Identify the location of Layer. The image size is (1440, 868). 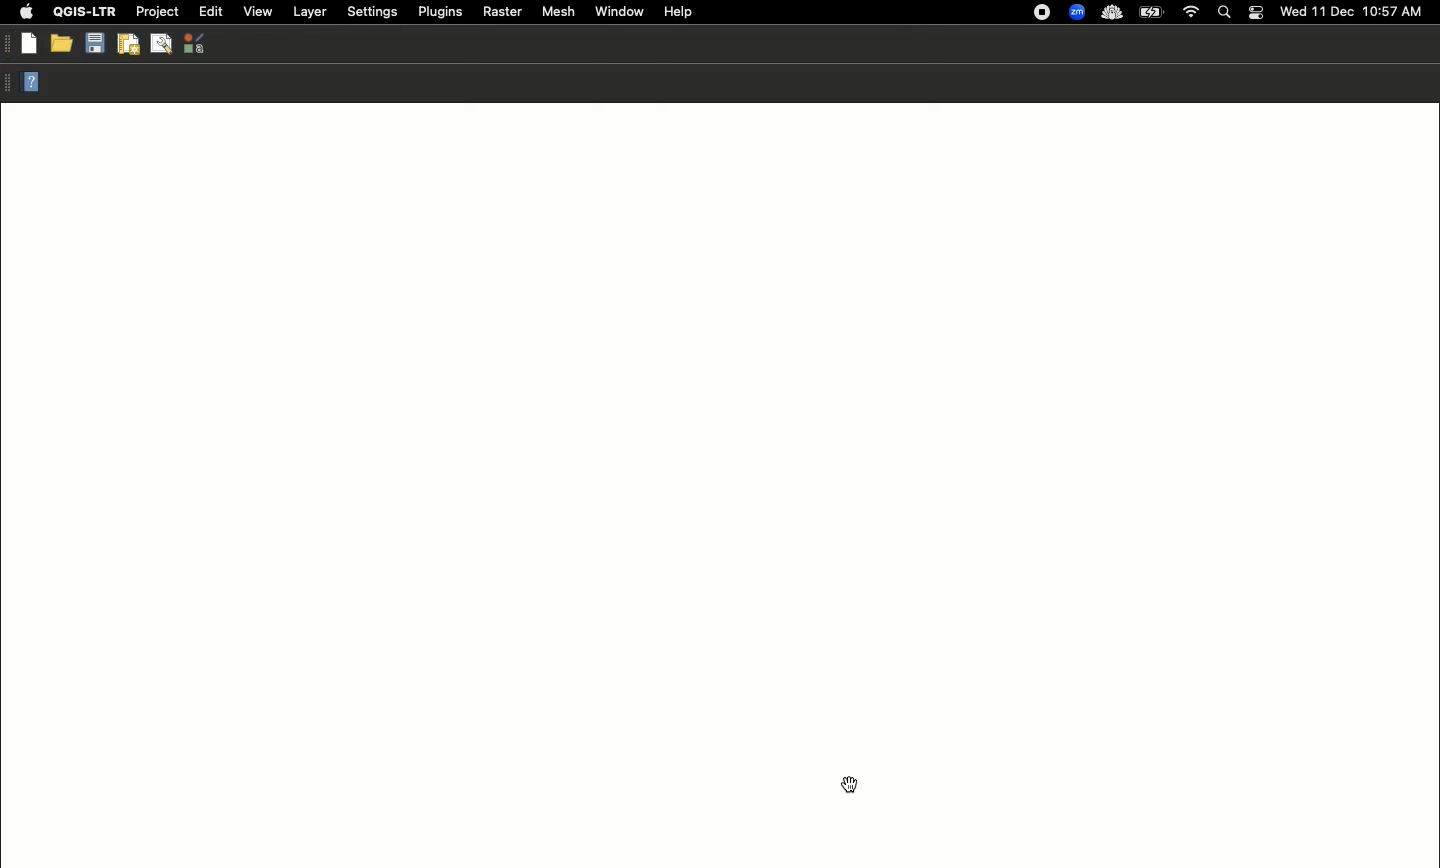
(309, 12).